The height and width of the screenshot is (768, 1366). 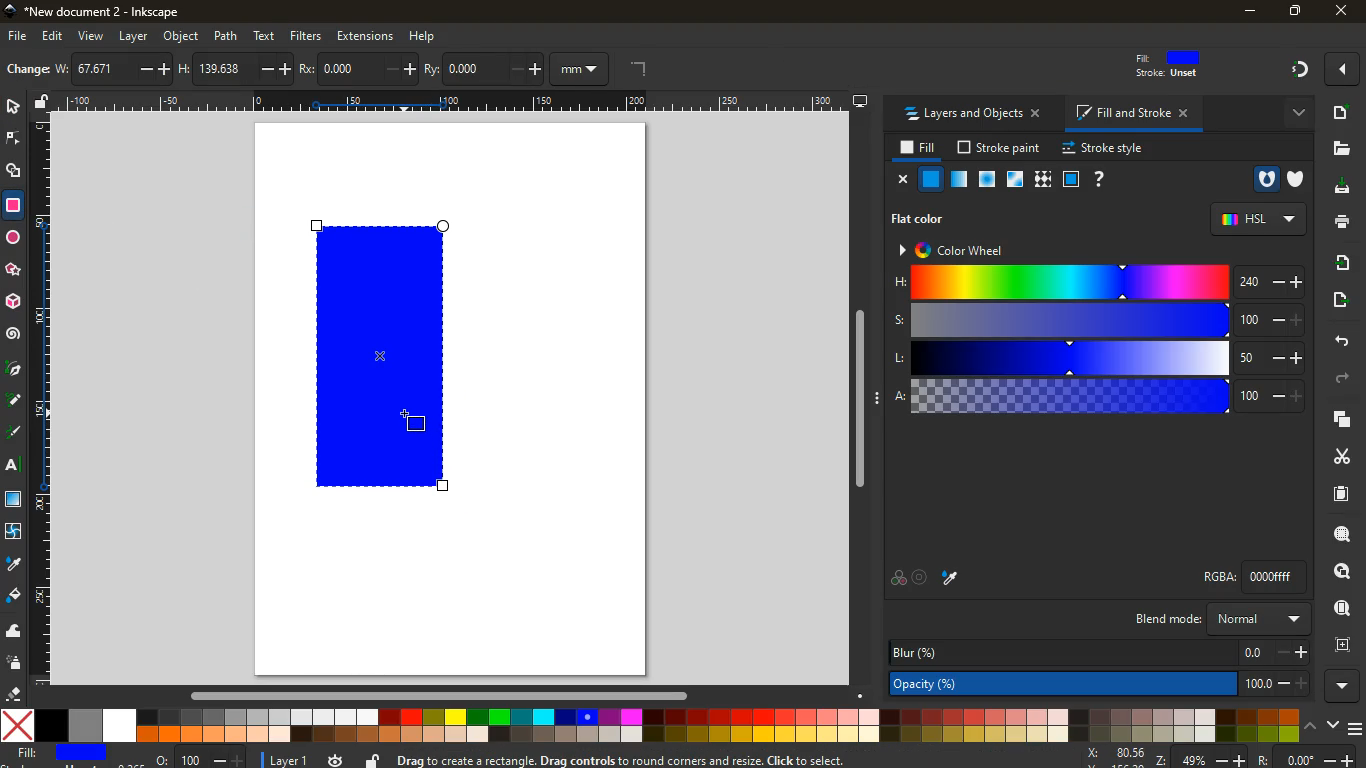 I want to click on path, so click(x=225, y=36).